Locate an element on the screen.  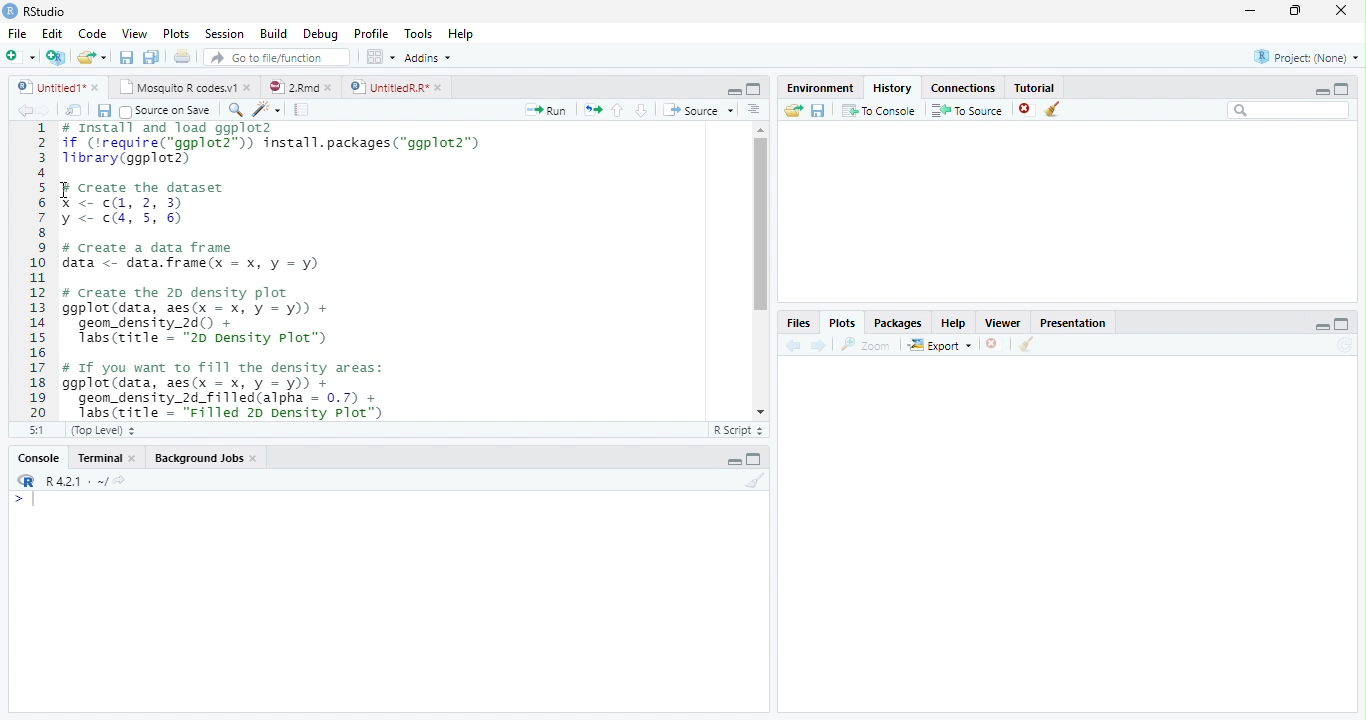
search is located at coordinates (232, 109).